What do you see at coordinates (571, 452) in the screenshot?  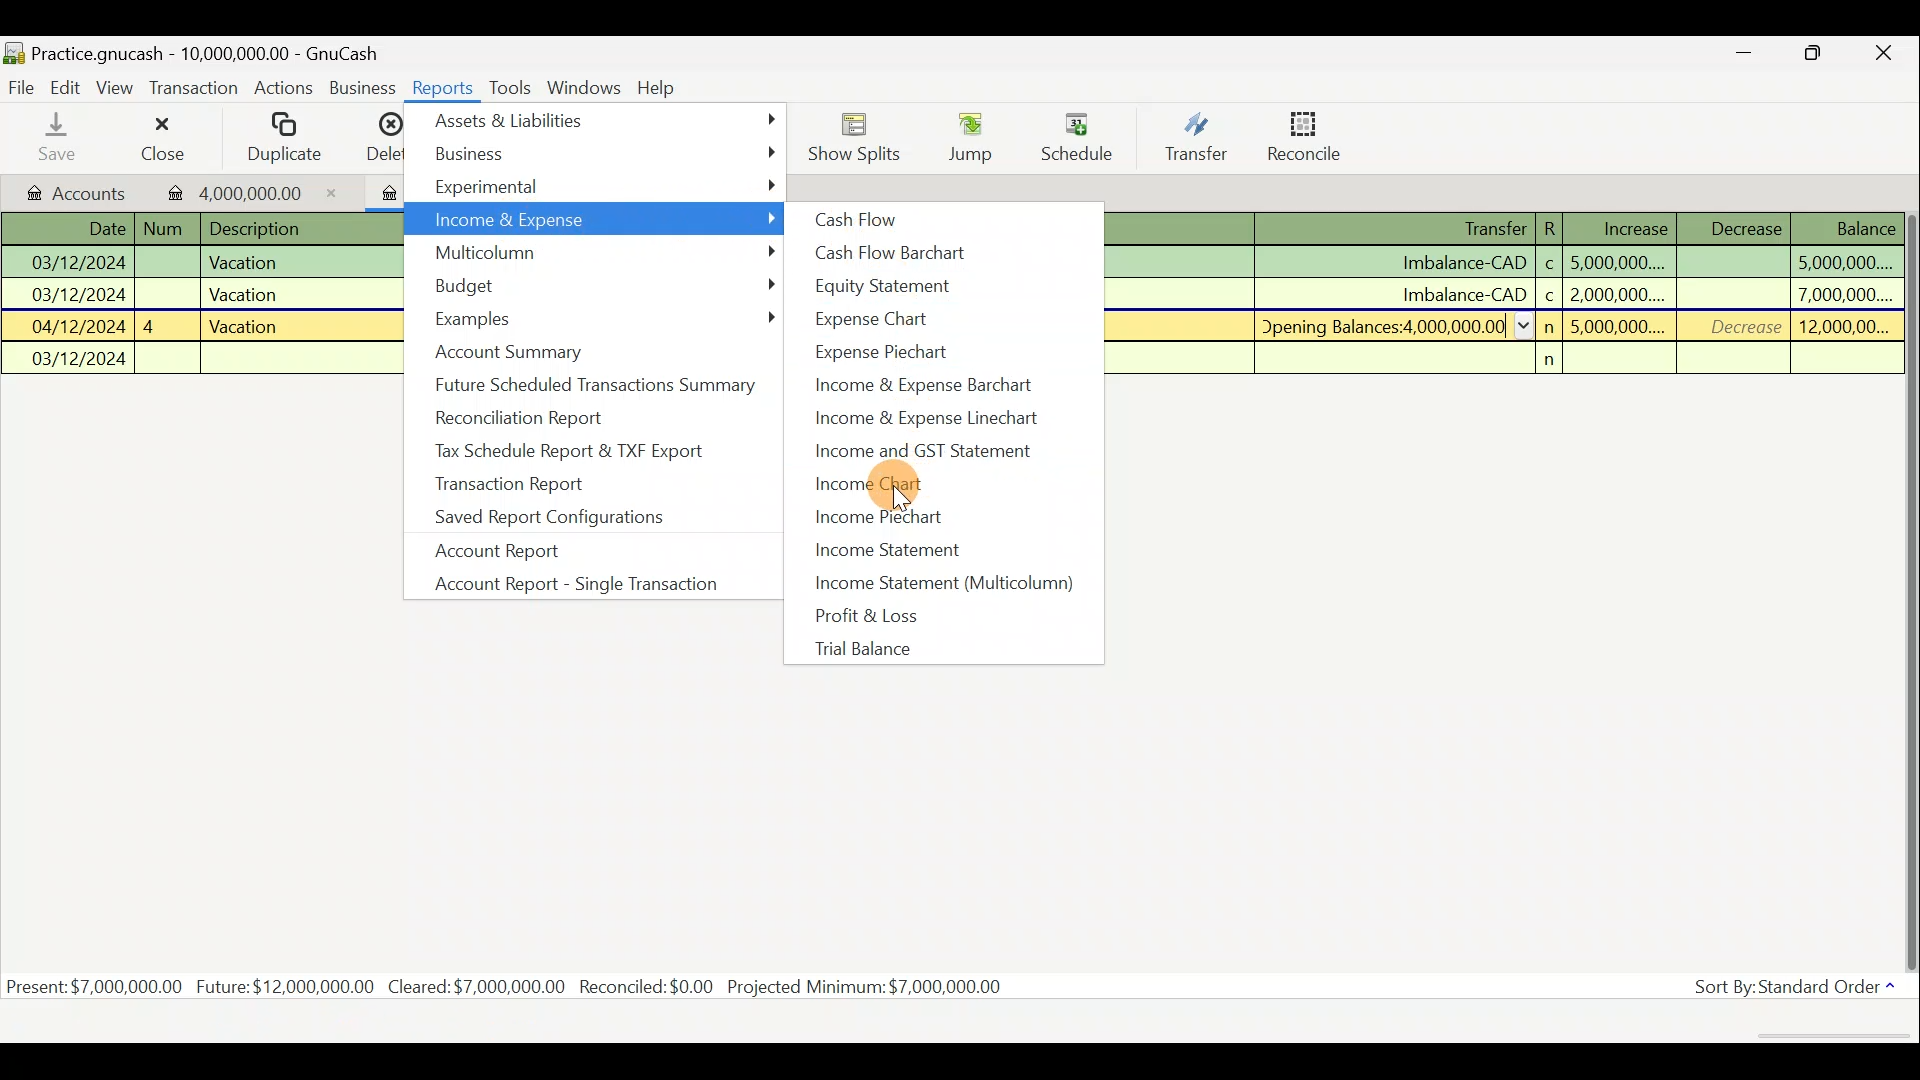 I see `Tax schedule report & TXF export` at bounding box center [571, 452].